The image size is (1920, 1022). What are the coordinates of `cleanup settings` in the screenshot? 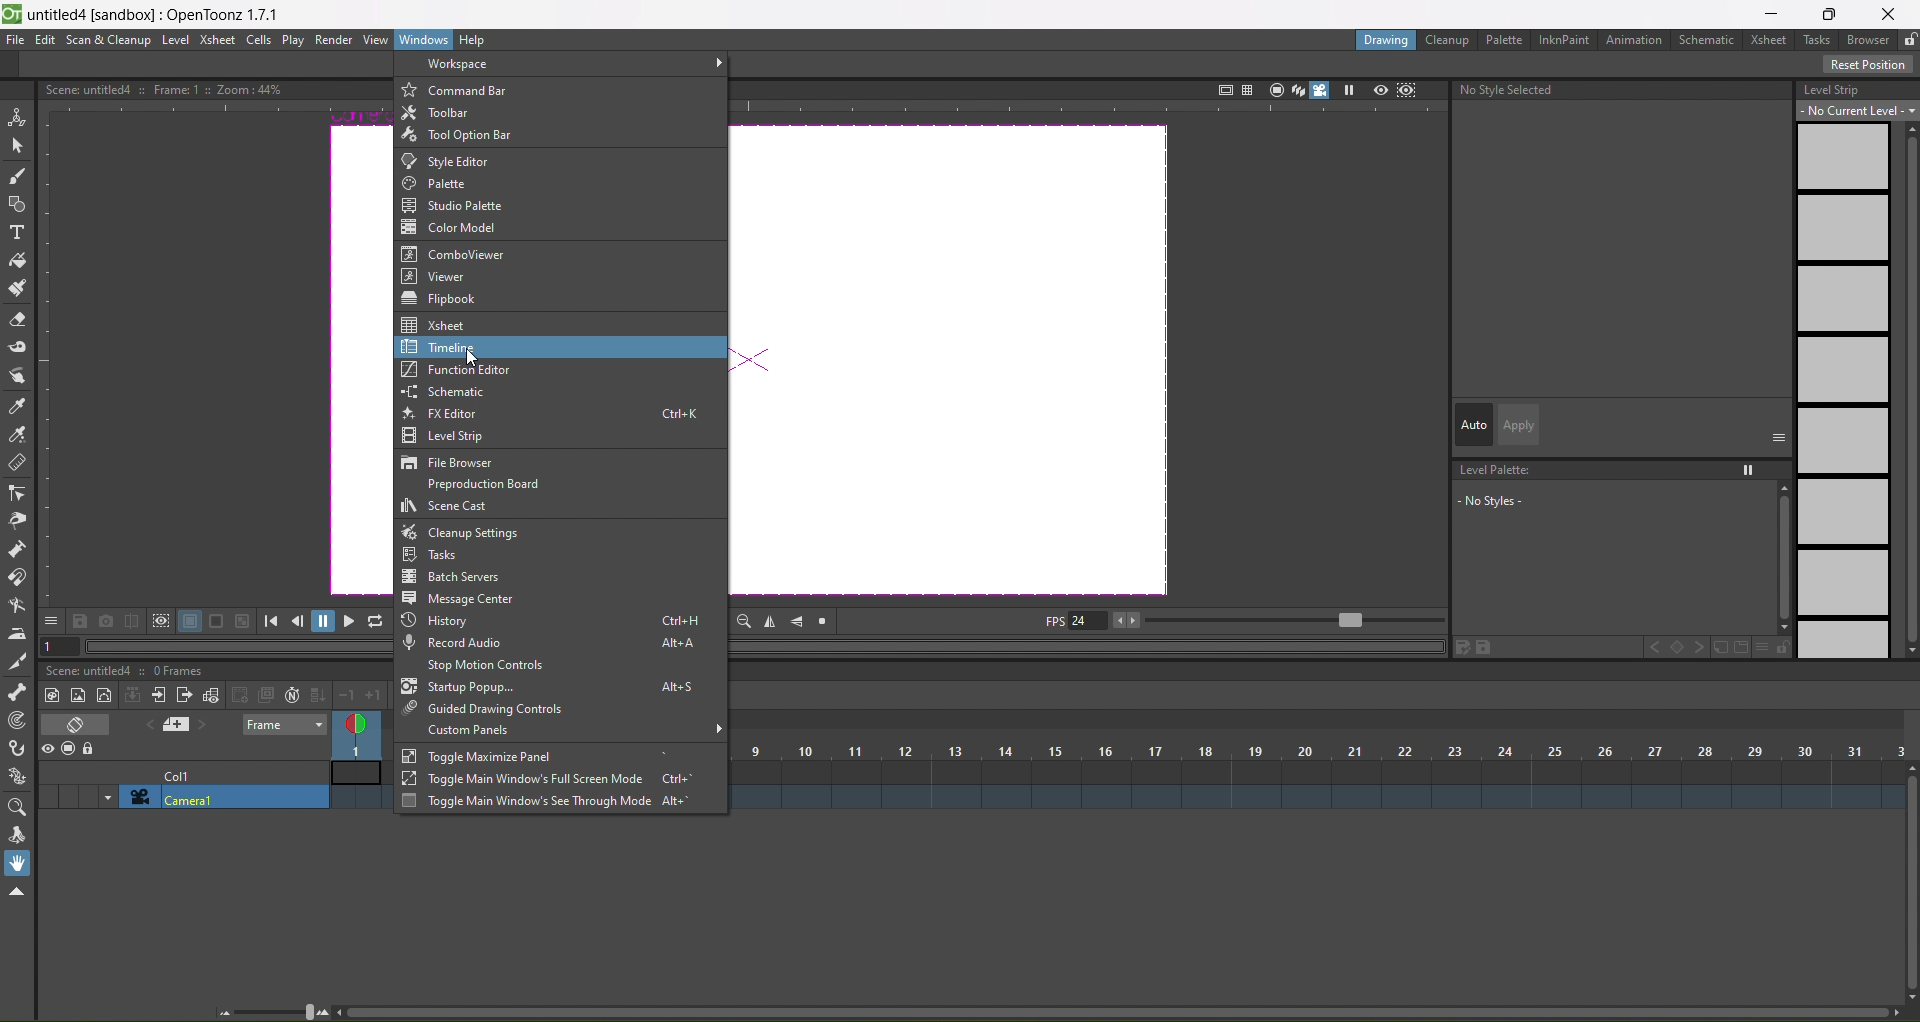 It's located at (459, 533).